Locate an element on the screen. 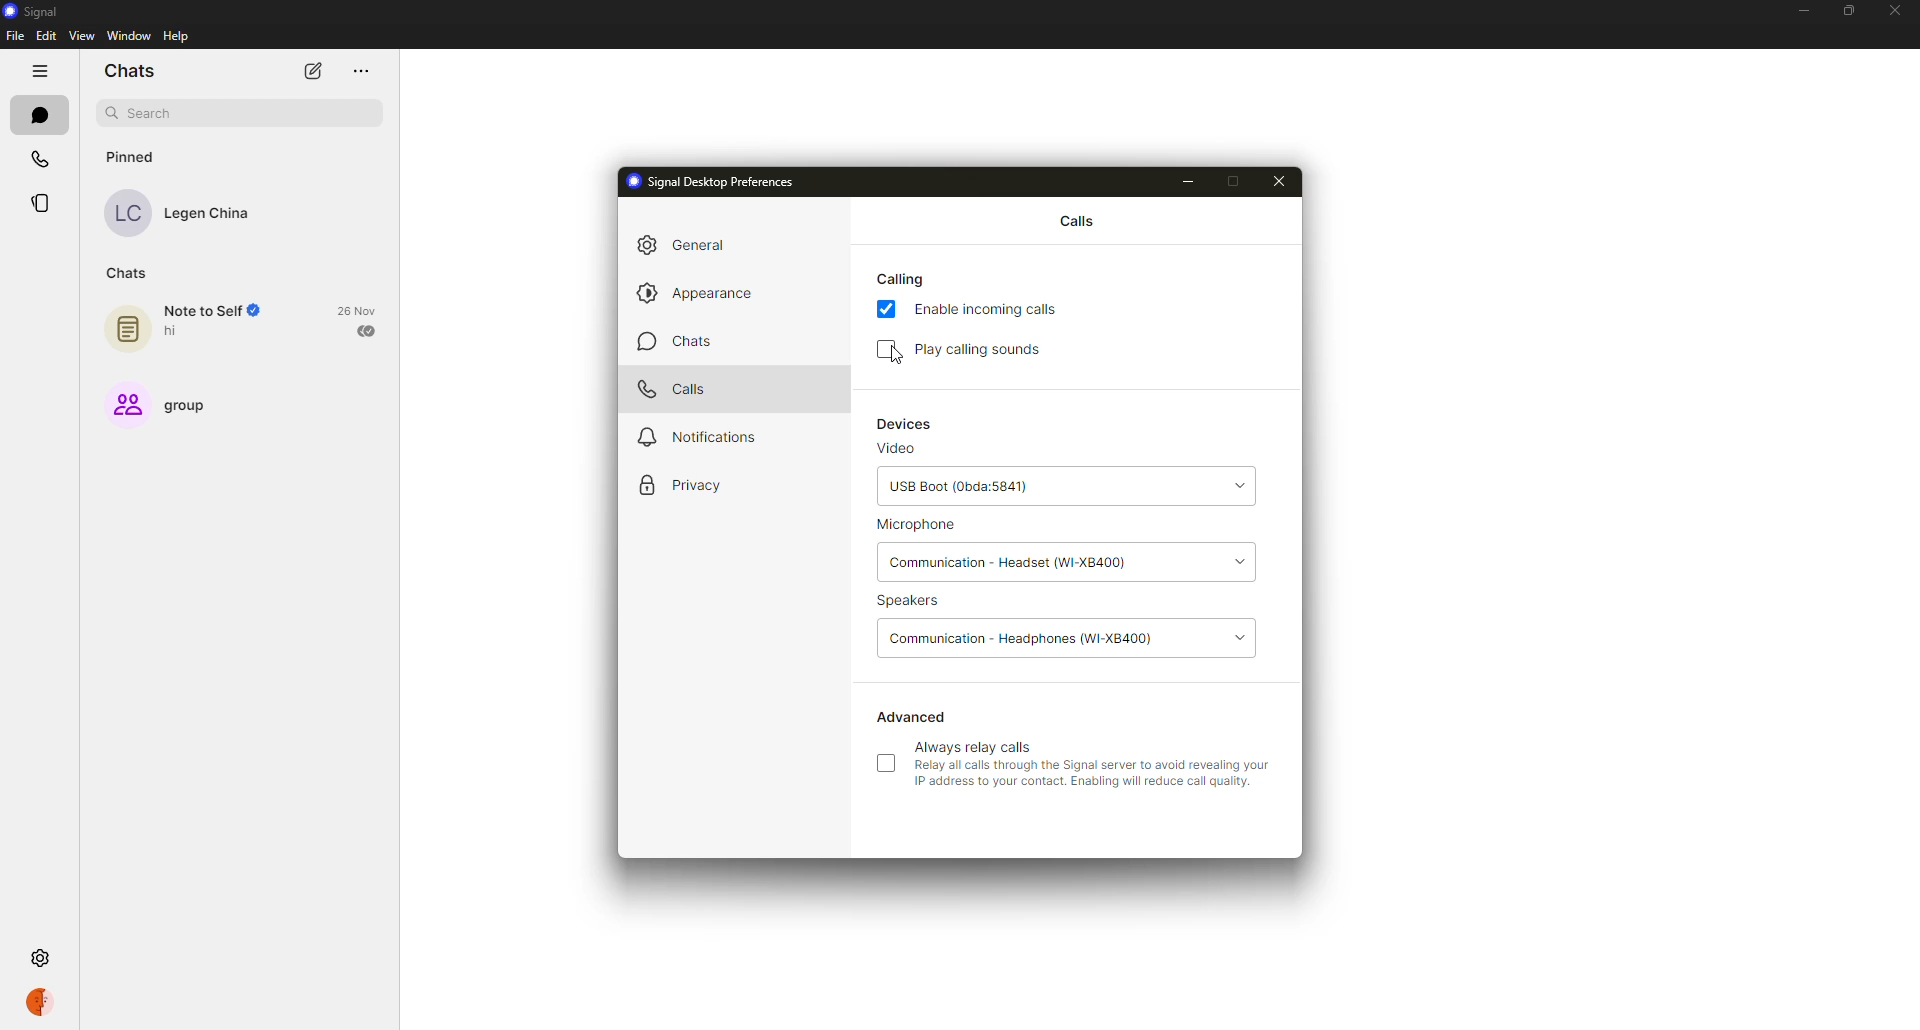 The width and height of the screenshot is (1920, 1030). edit is located at coordinates (49, 36).